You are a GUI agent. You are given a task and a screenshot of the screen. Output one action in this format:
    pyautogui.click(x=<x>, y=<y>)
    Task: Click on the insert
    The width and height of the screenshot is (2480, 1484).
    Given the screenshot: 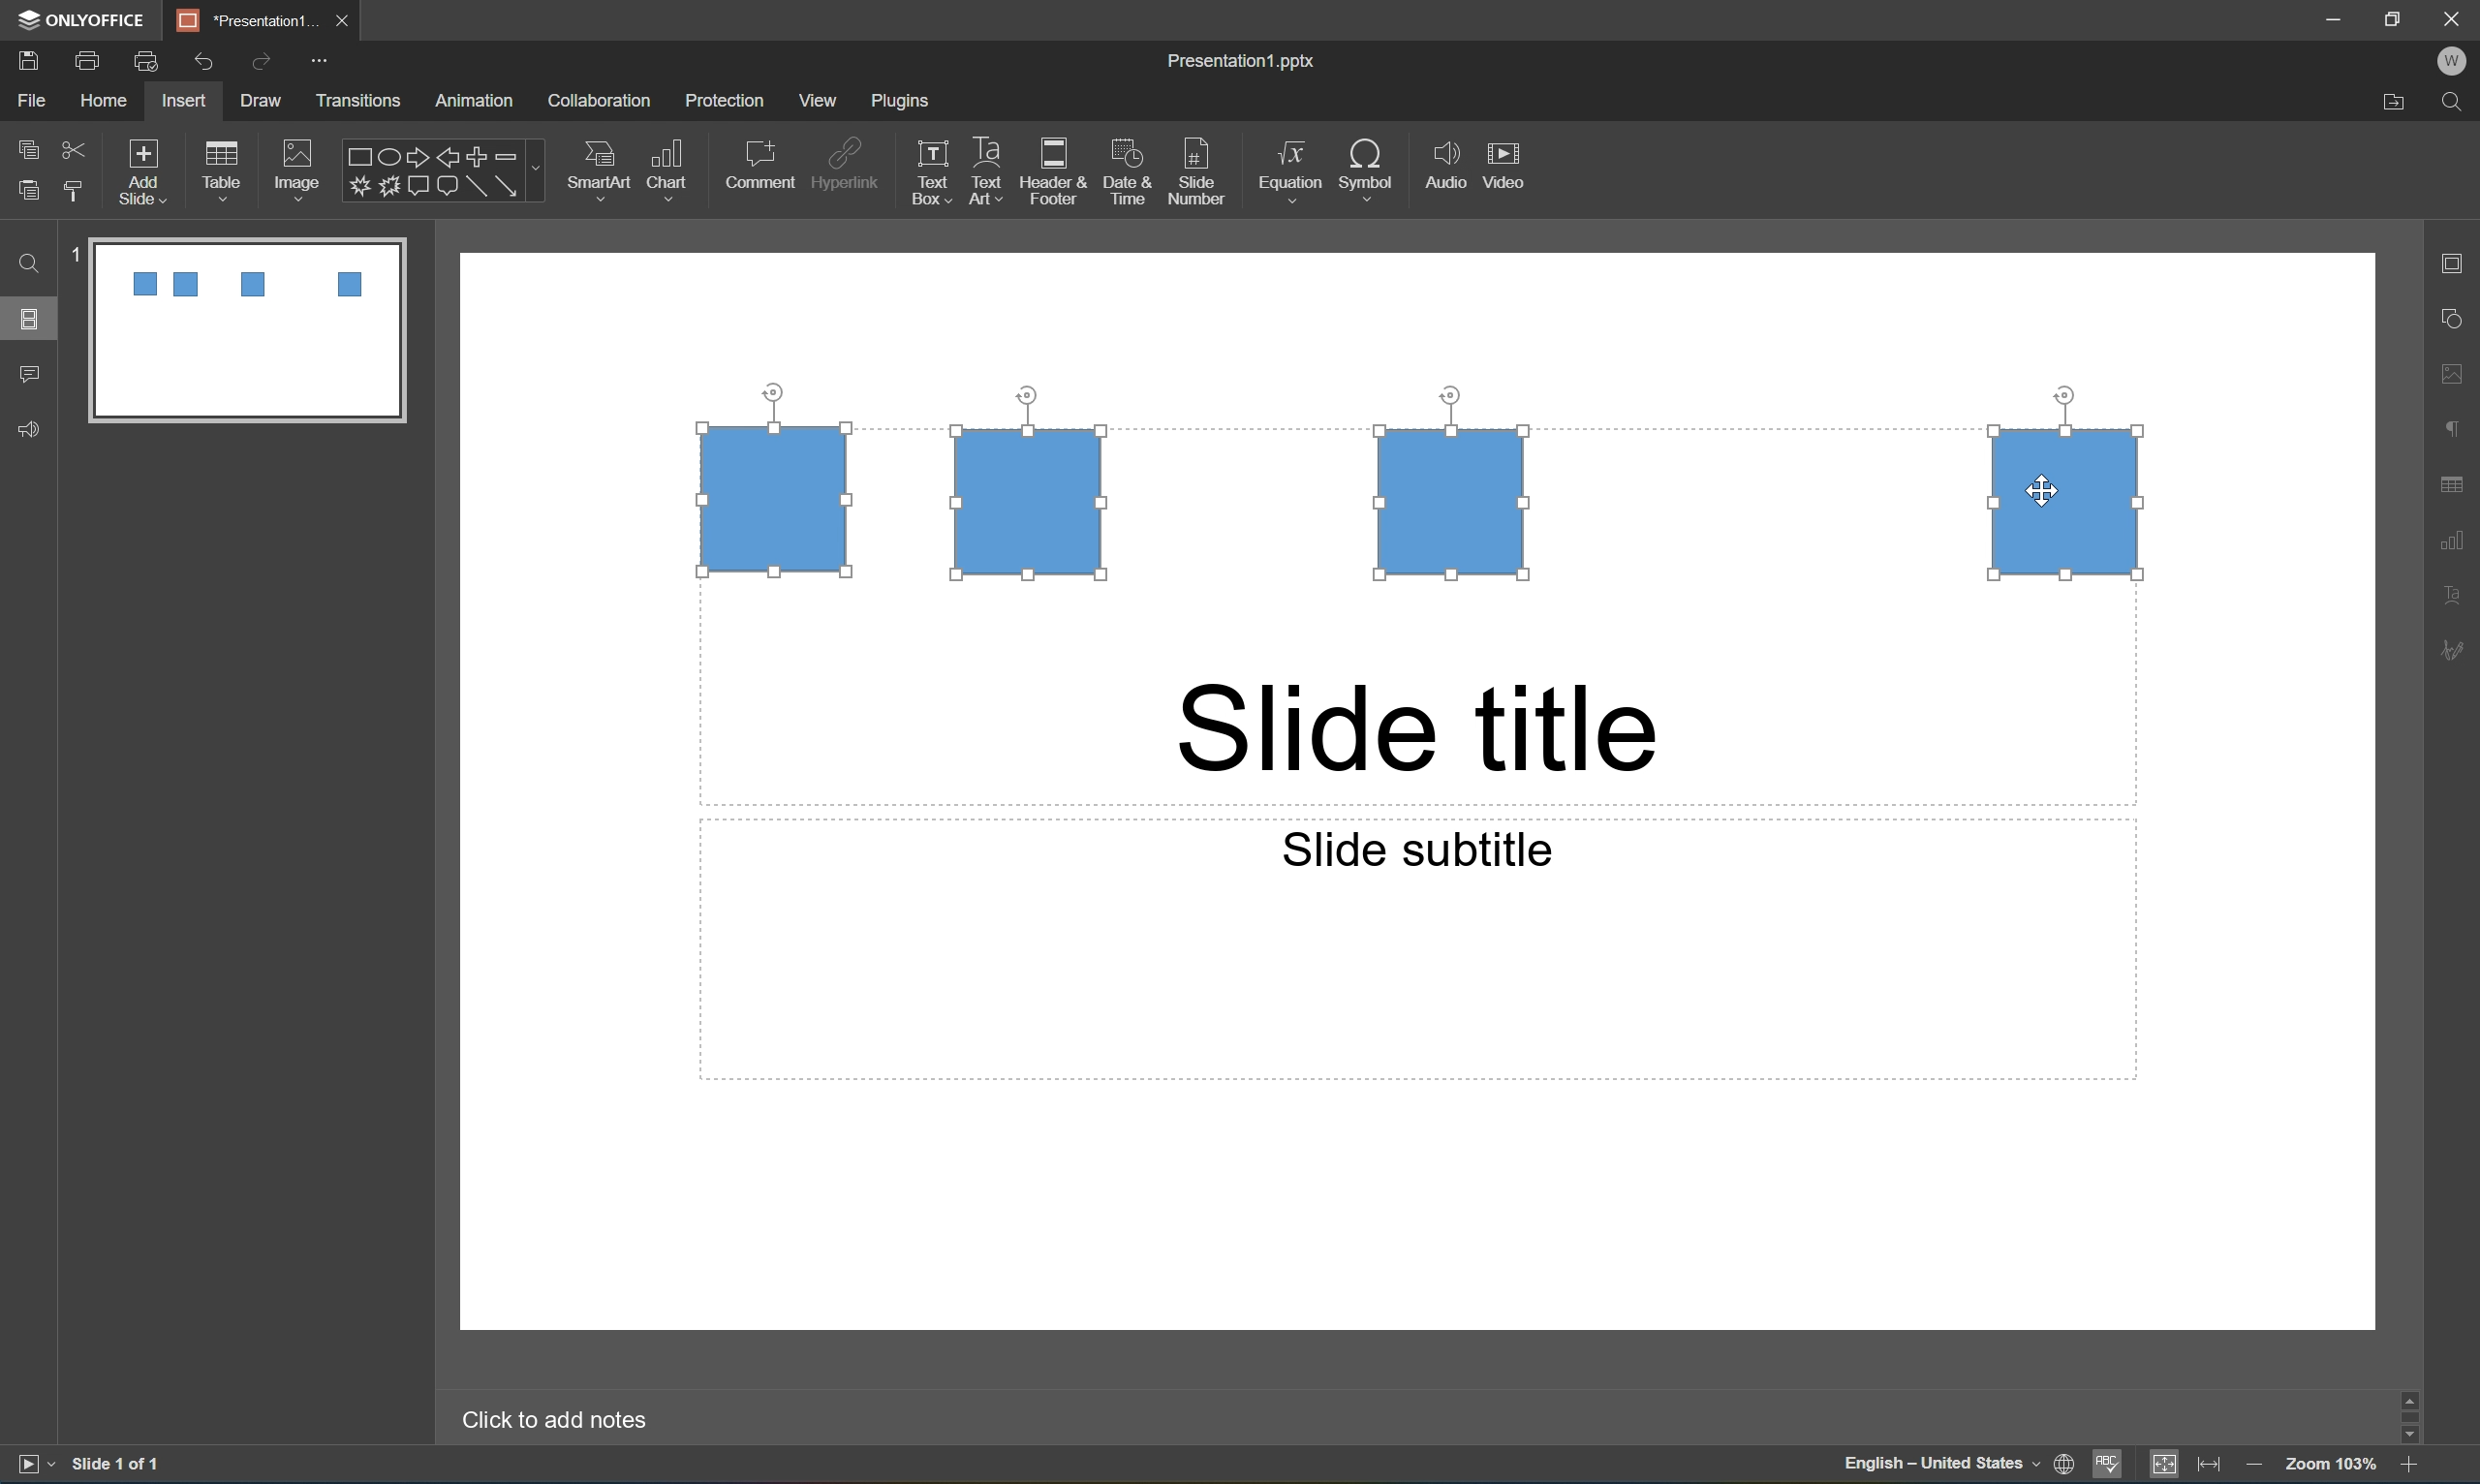 What is the action you would take?
    pyautogui.click(x=186, y=101)
    